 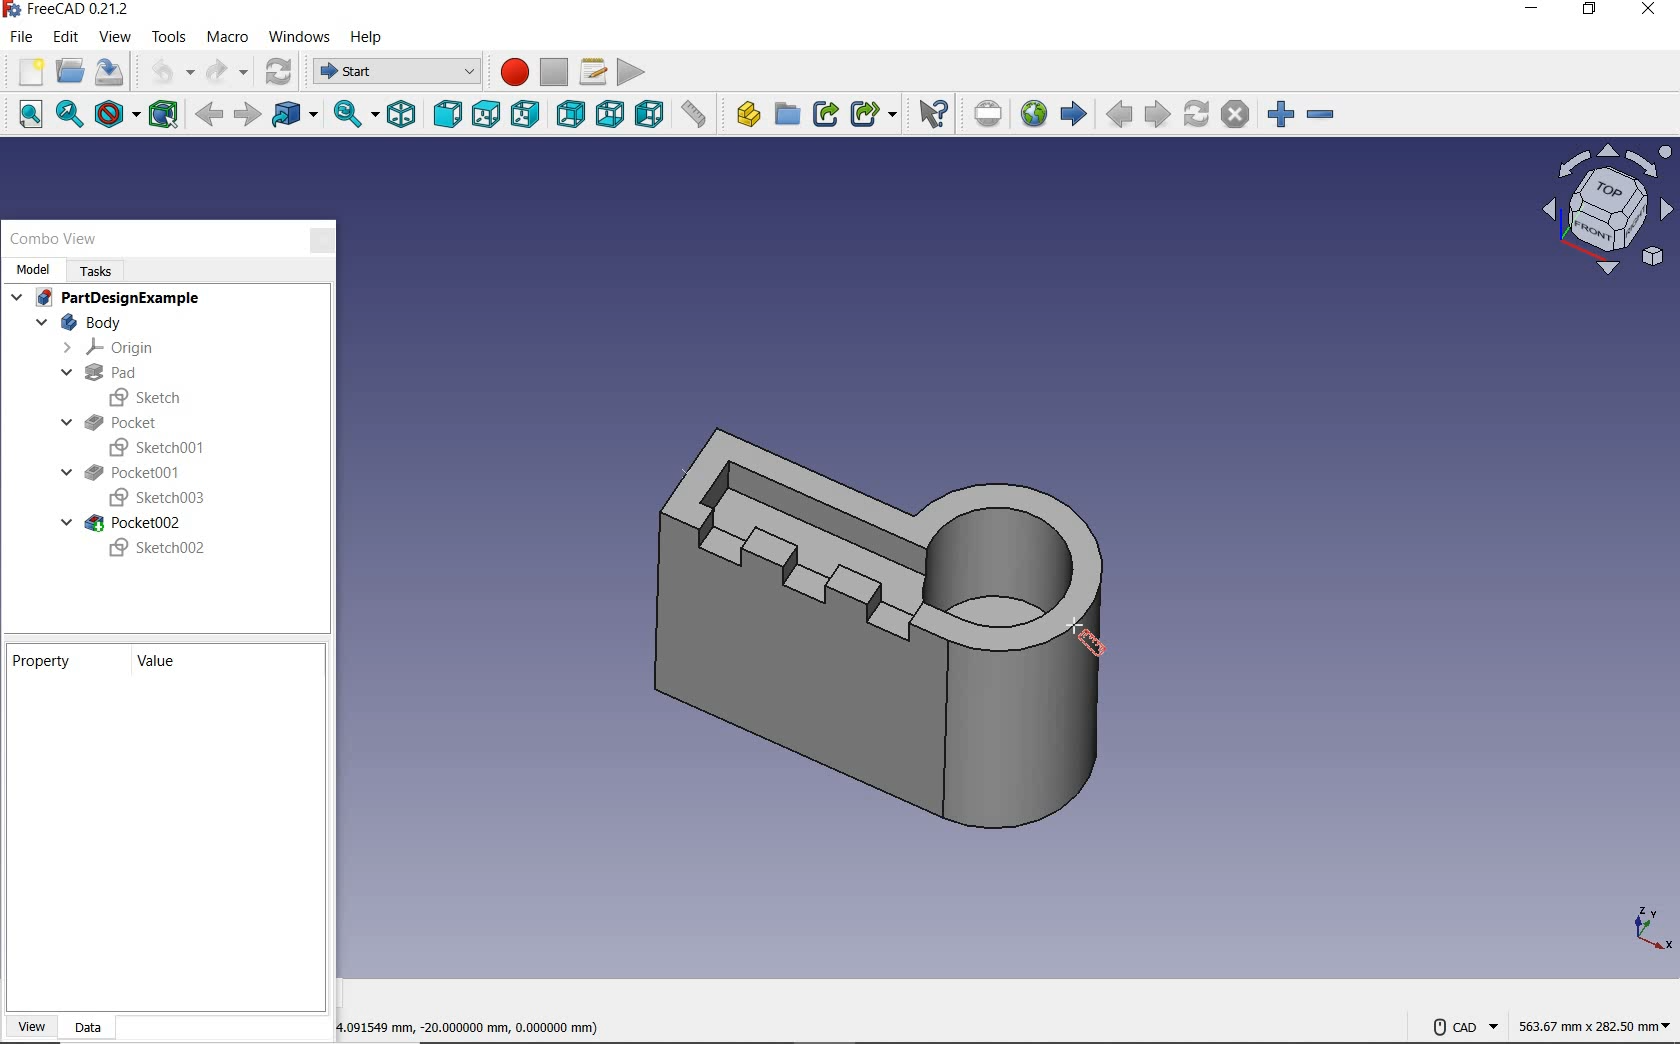 What do you see at coordinates (295, 115) in the screenshot?
I see `go to linked object` at bounding box center [295, 115].